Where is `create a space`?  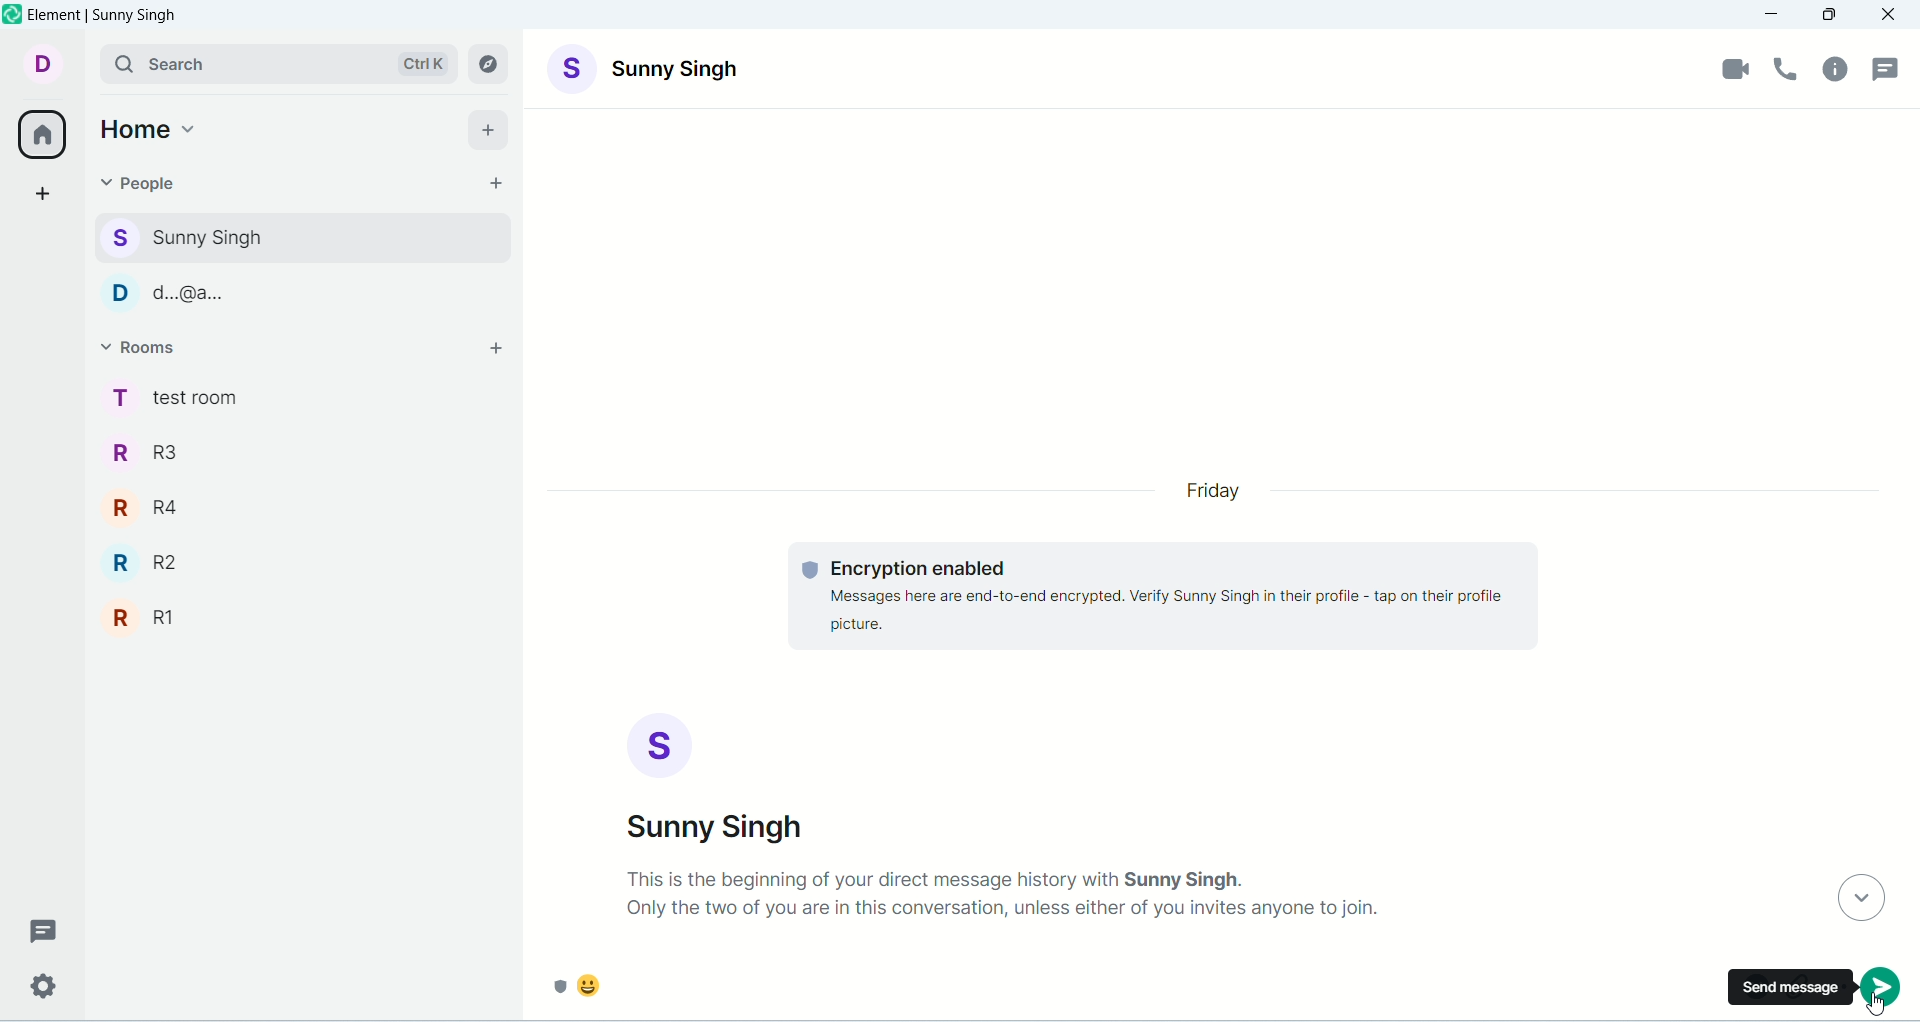
create a space is located at coordinates (44, 196).